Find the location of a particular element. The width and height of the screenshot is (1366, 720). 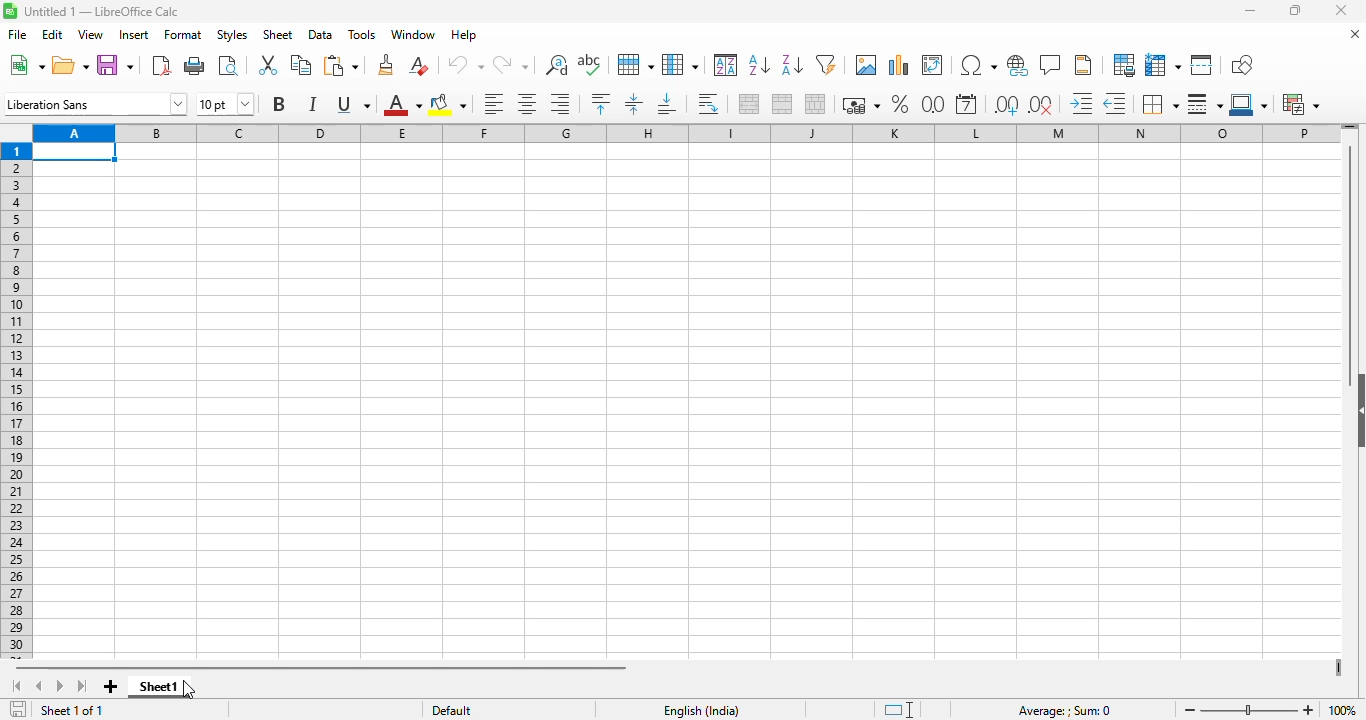

zoom in is located at coordinates (1309, 709).